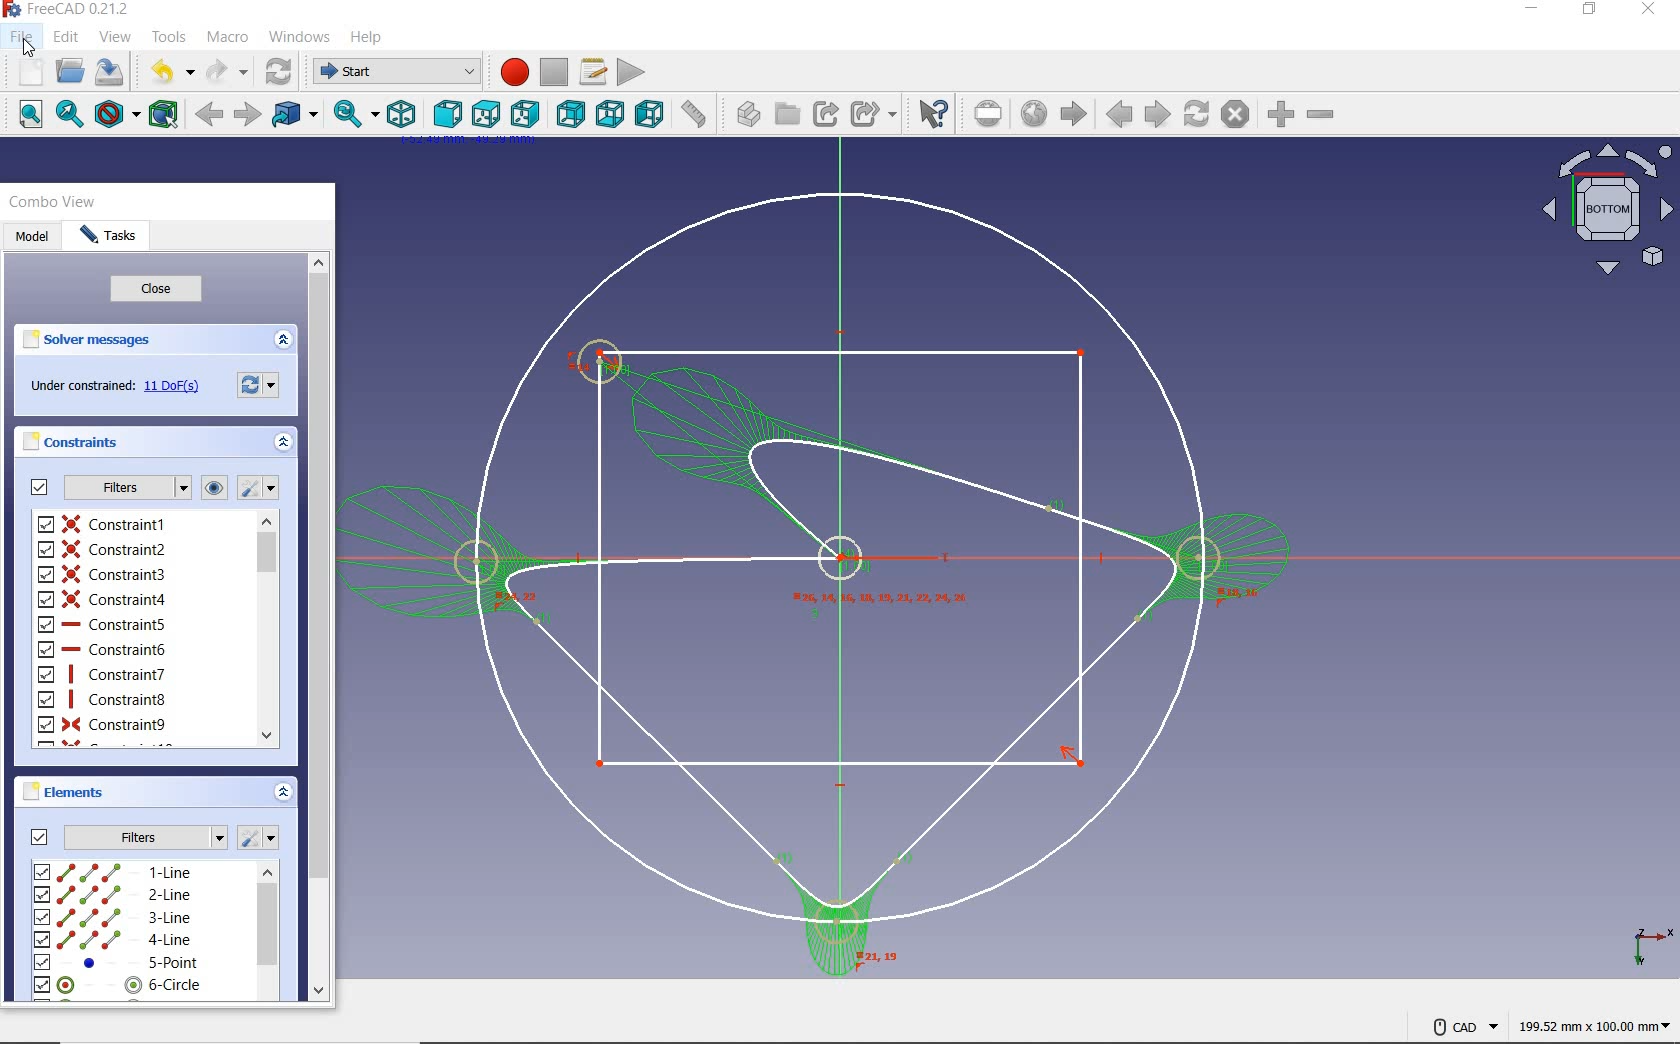 Image resolution: width=1680 pixels, height=1044 pixels. Describe the element at coordinates (1279, 115) in the screenshot. I see `zoom in` at that location.